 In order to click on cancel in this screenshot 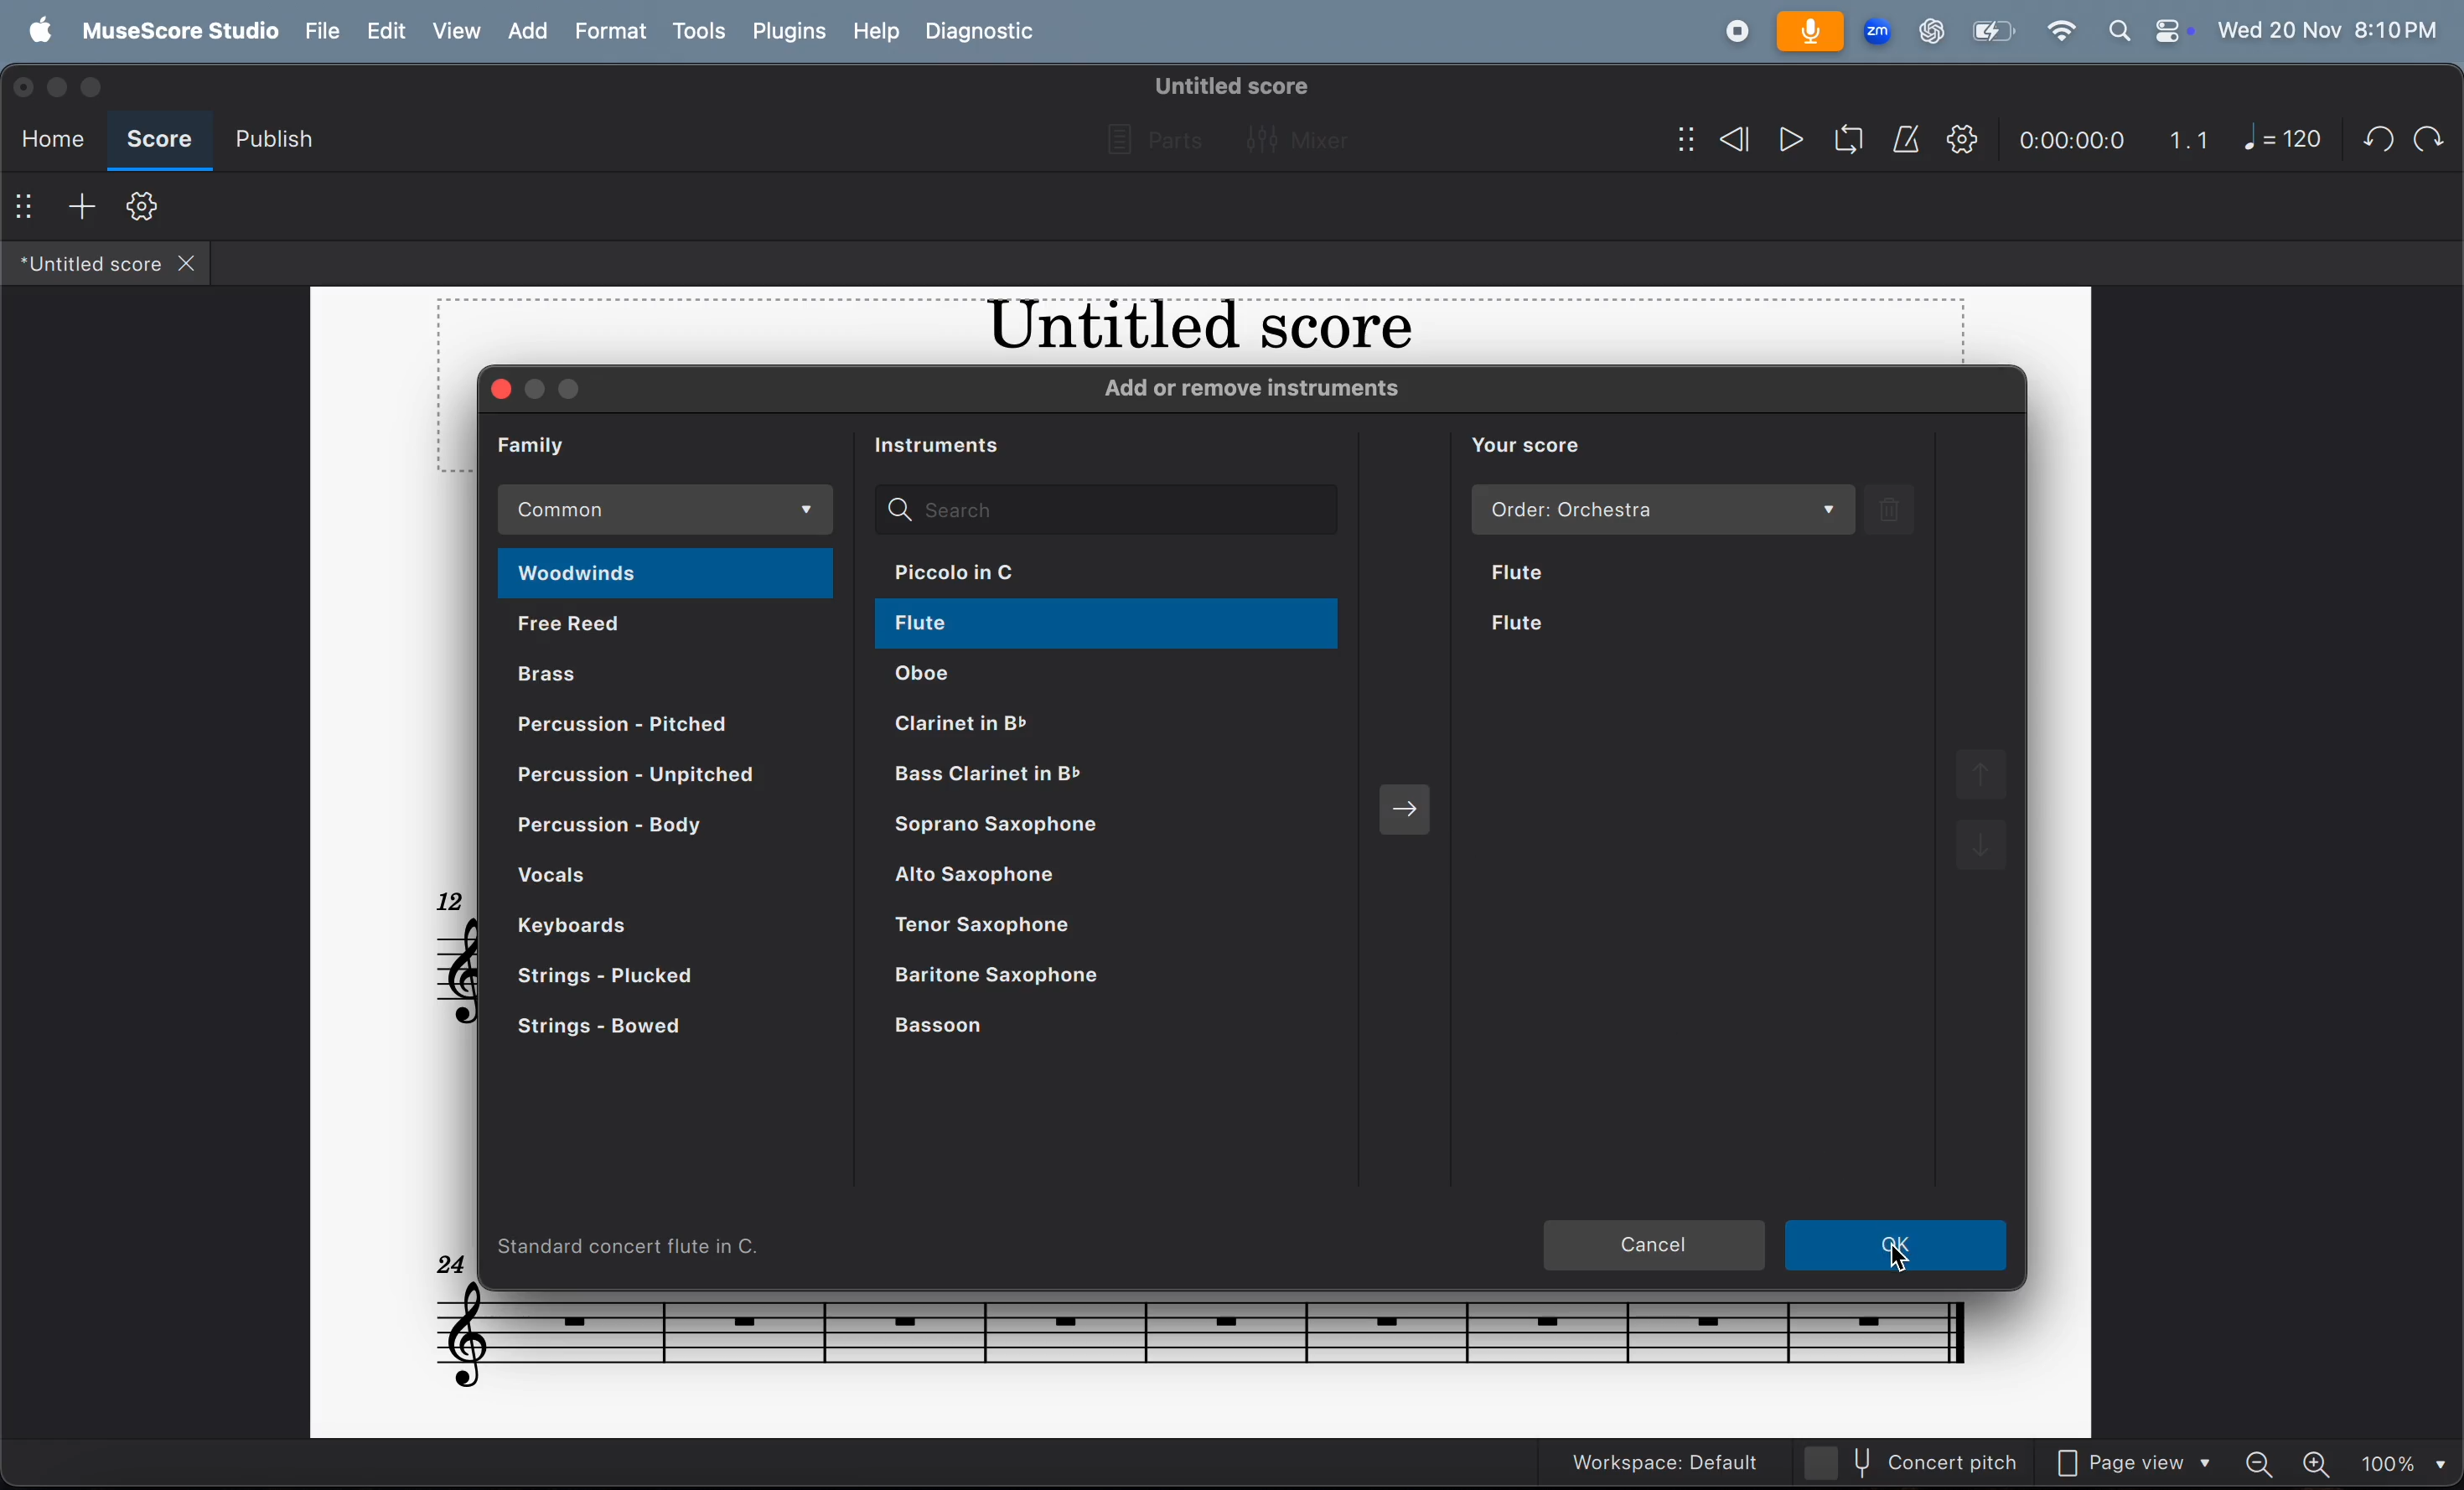, I will do `click(1654, 1248)`.